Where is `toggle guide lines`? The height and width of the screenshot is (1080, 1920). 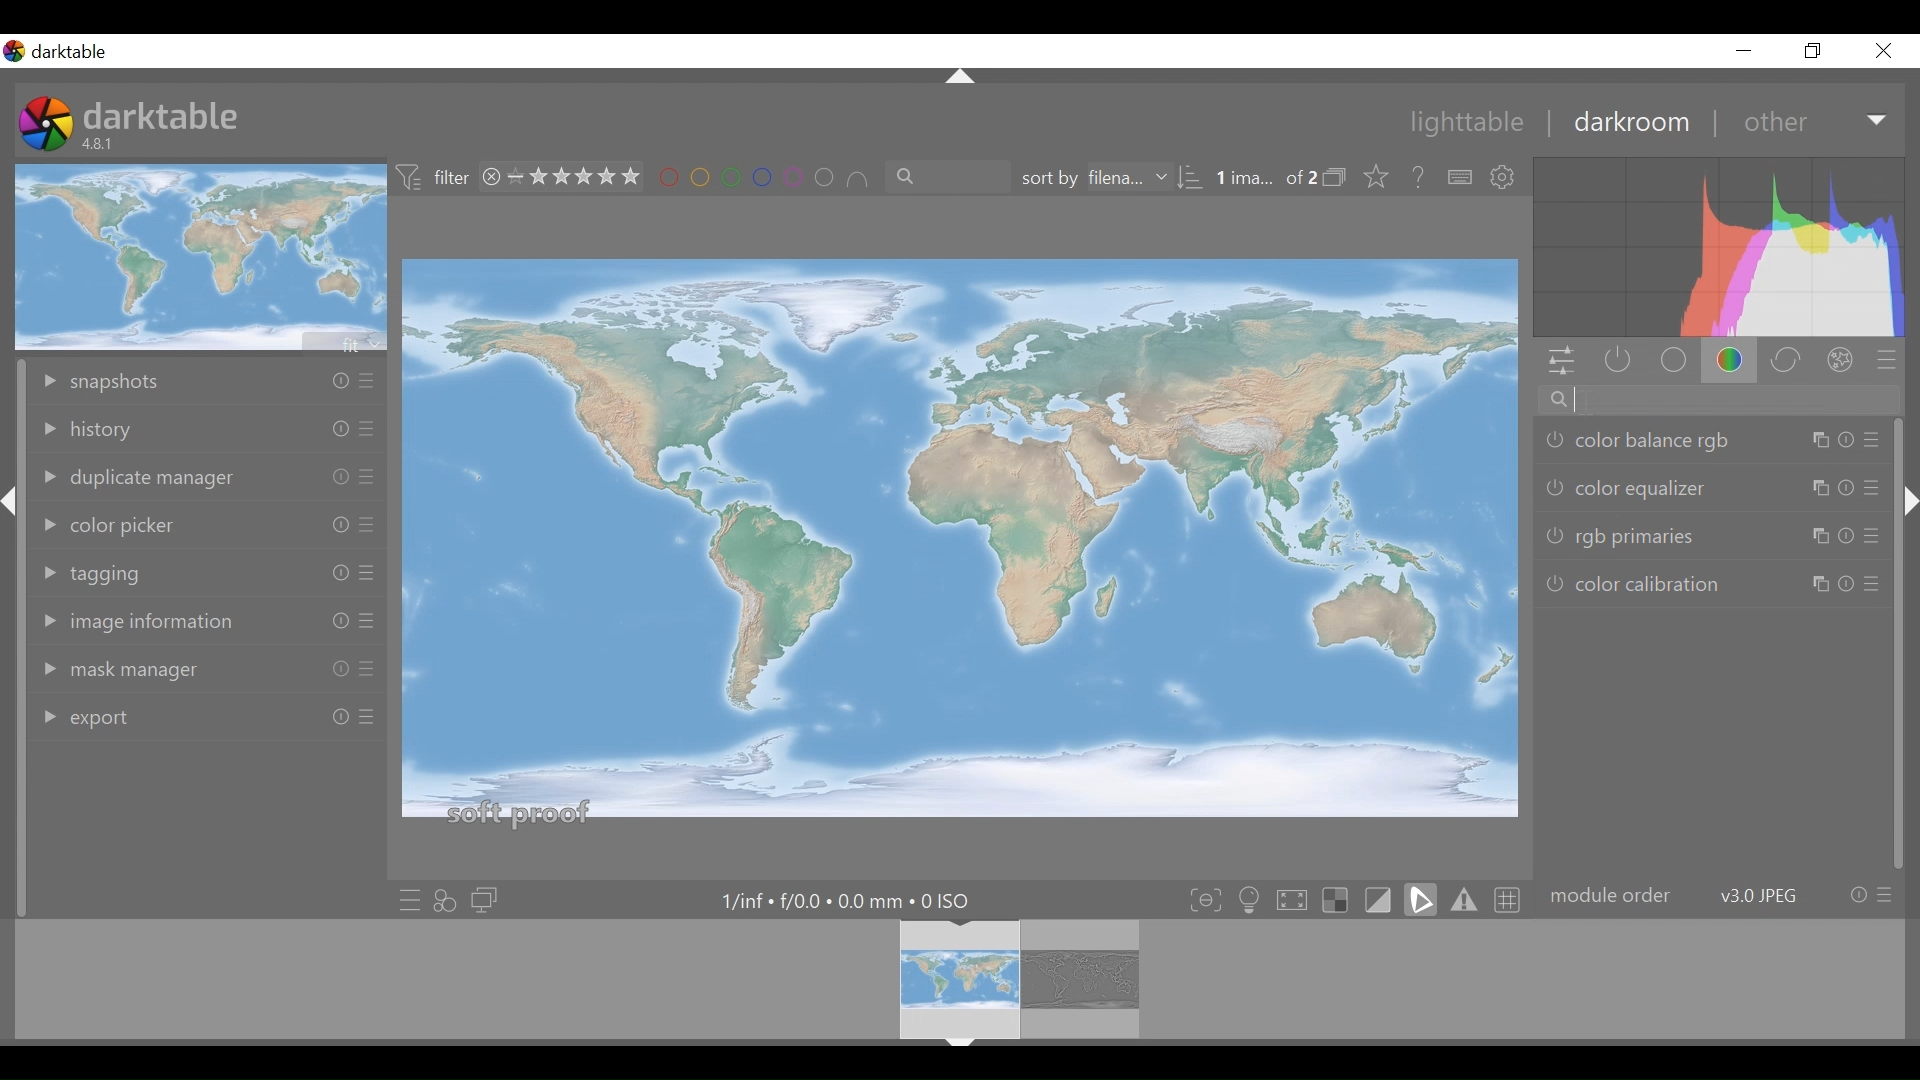
toggle guide lines is located at coordinates (1509, 898).